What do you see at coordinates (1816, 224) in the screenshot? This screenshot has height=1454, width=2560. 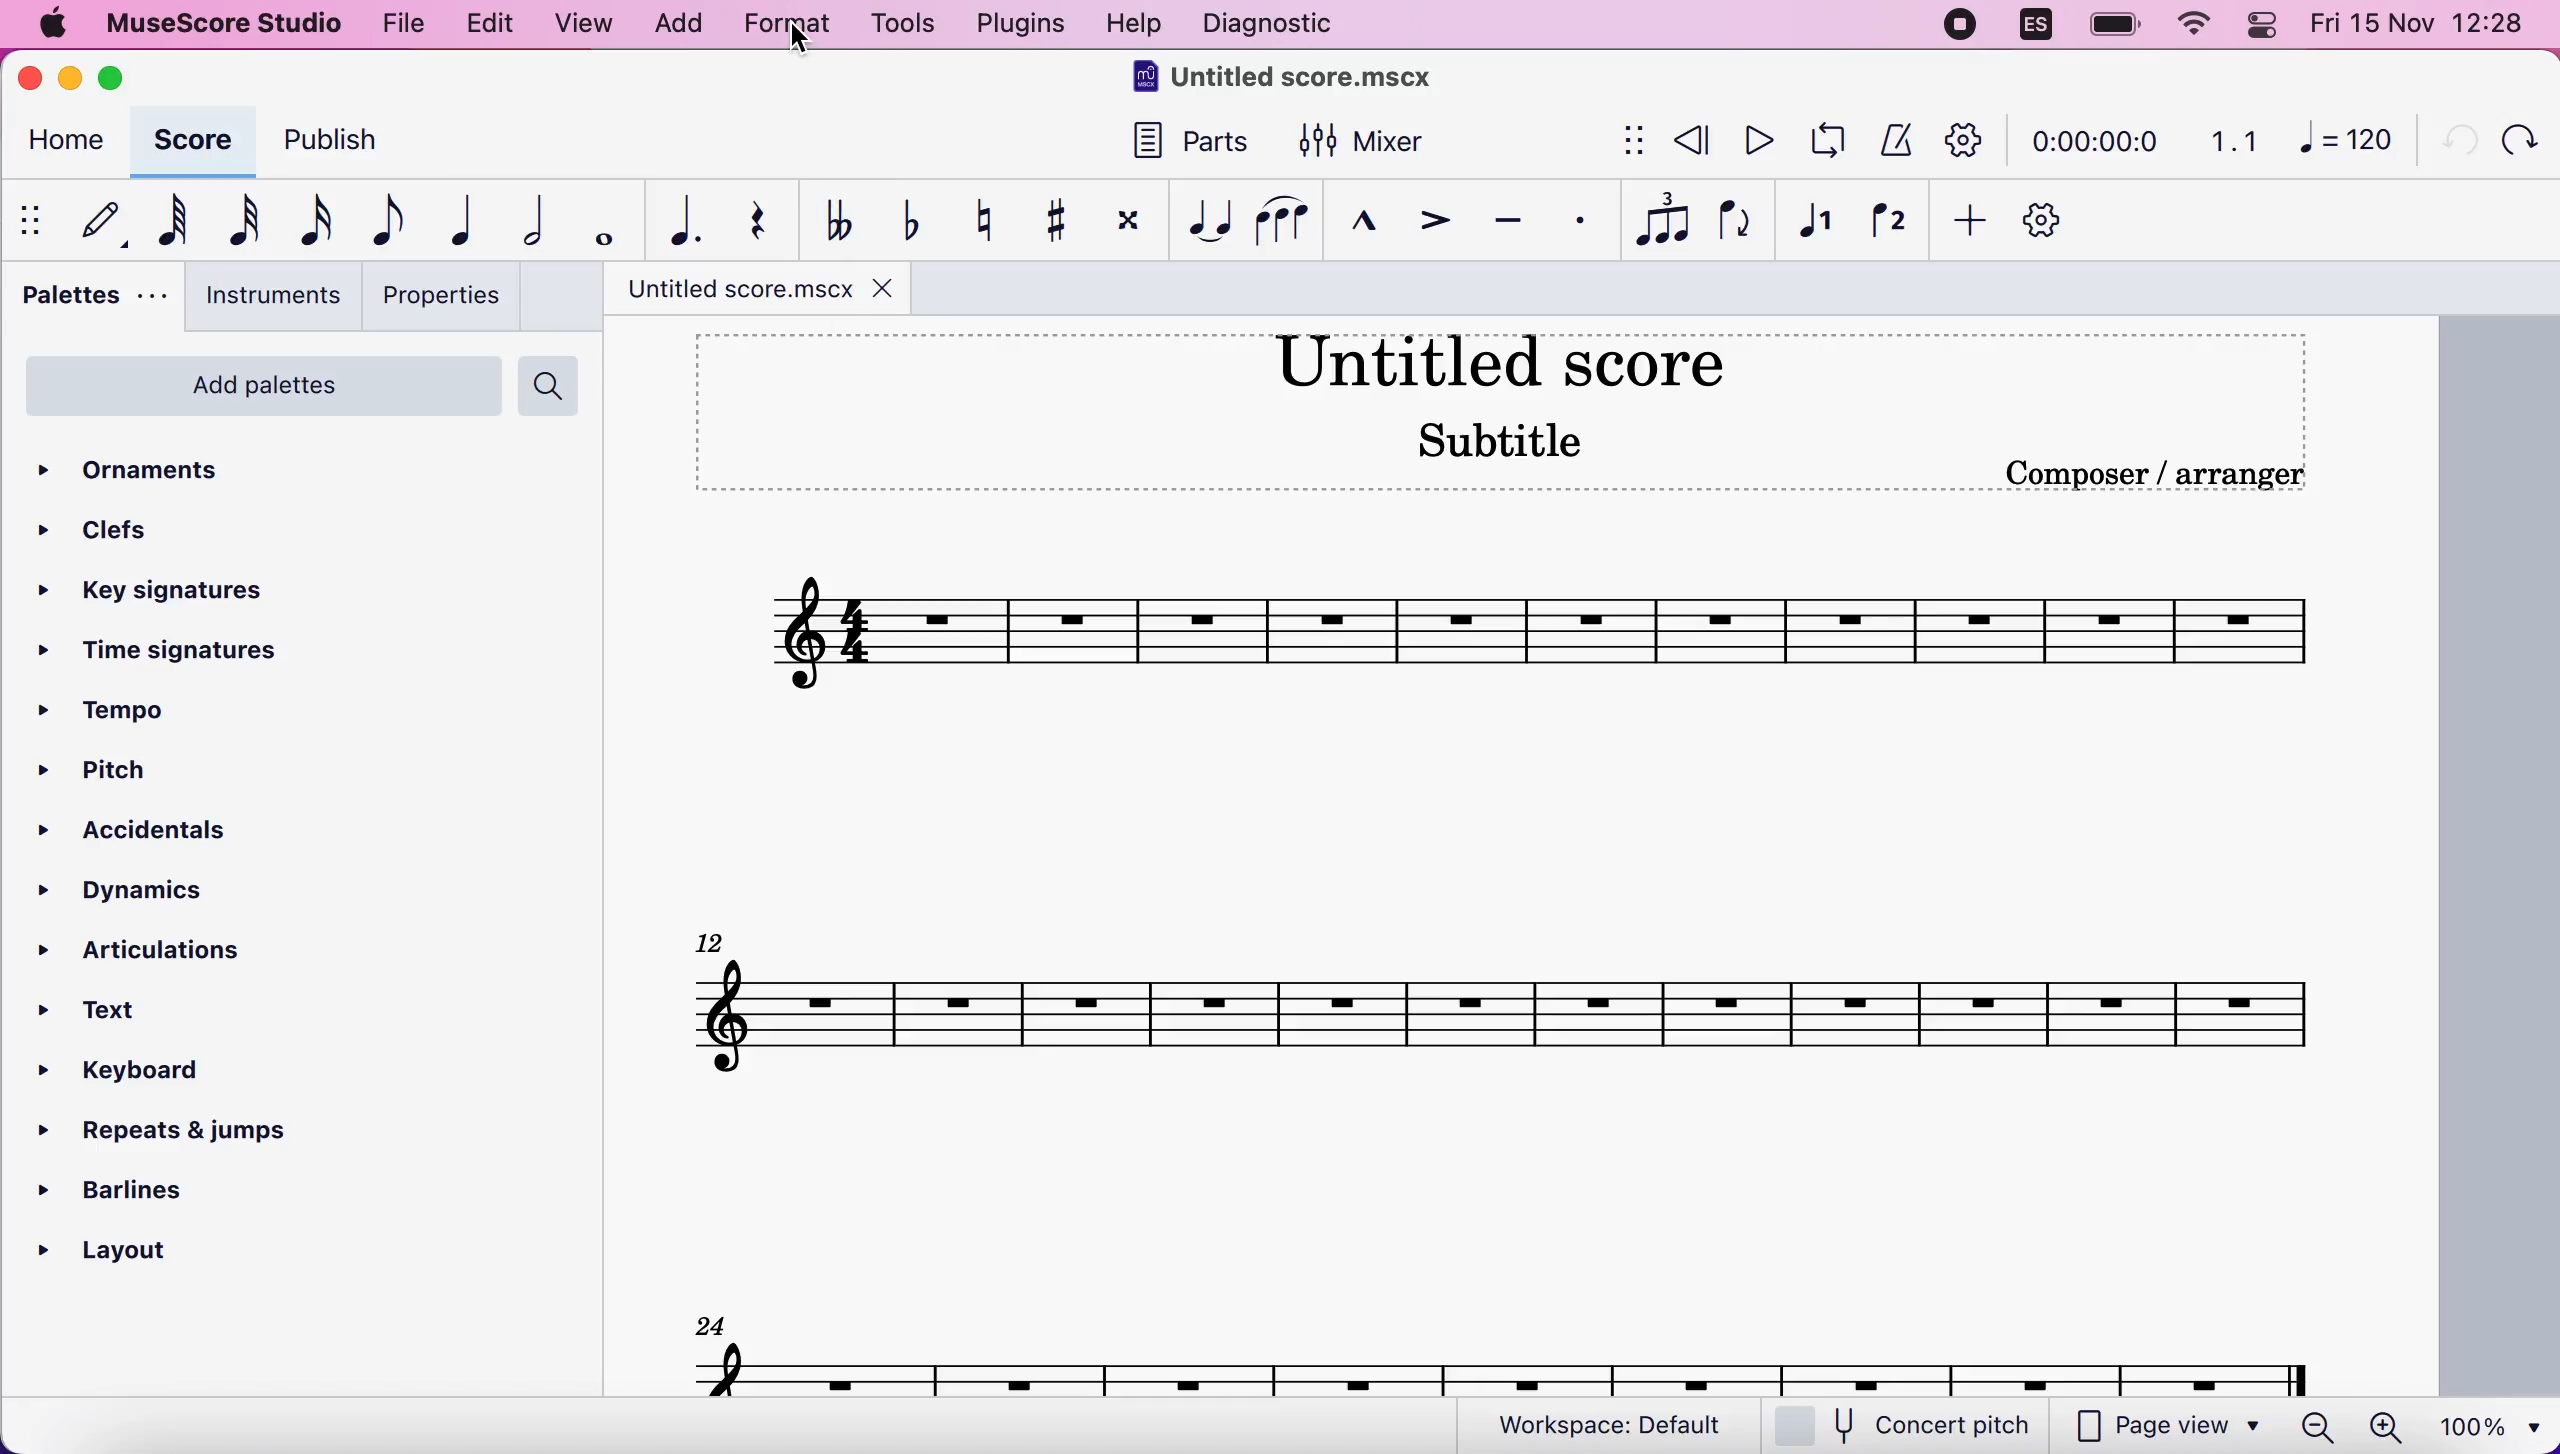 I see `voice 1` at bounding box center [1816, 224].